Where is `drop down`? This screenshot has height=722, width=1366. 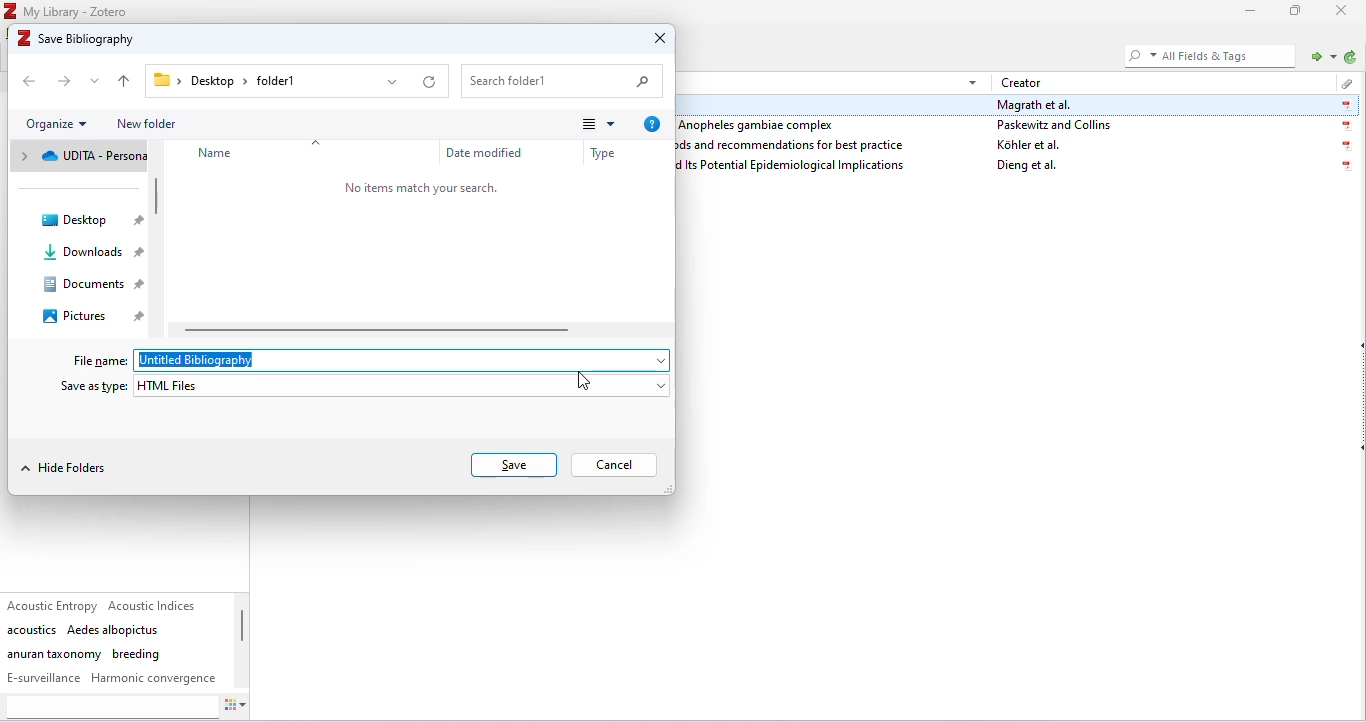 drop down is located at coordinates (96, 80).